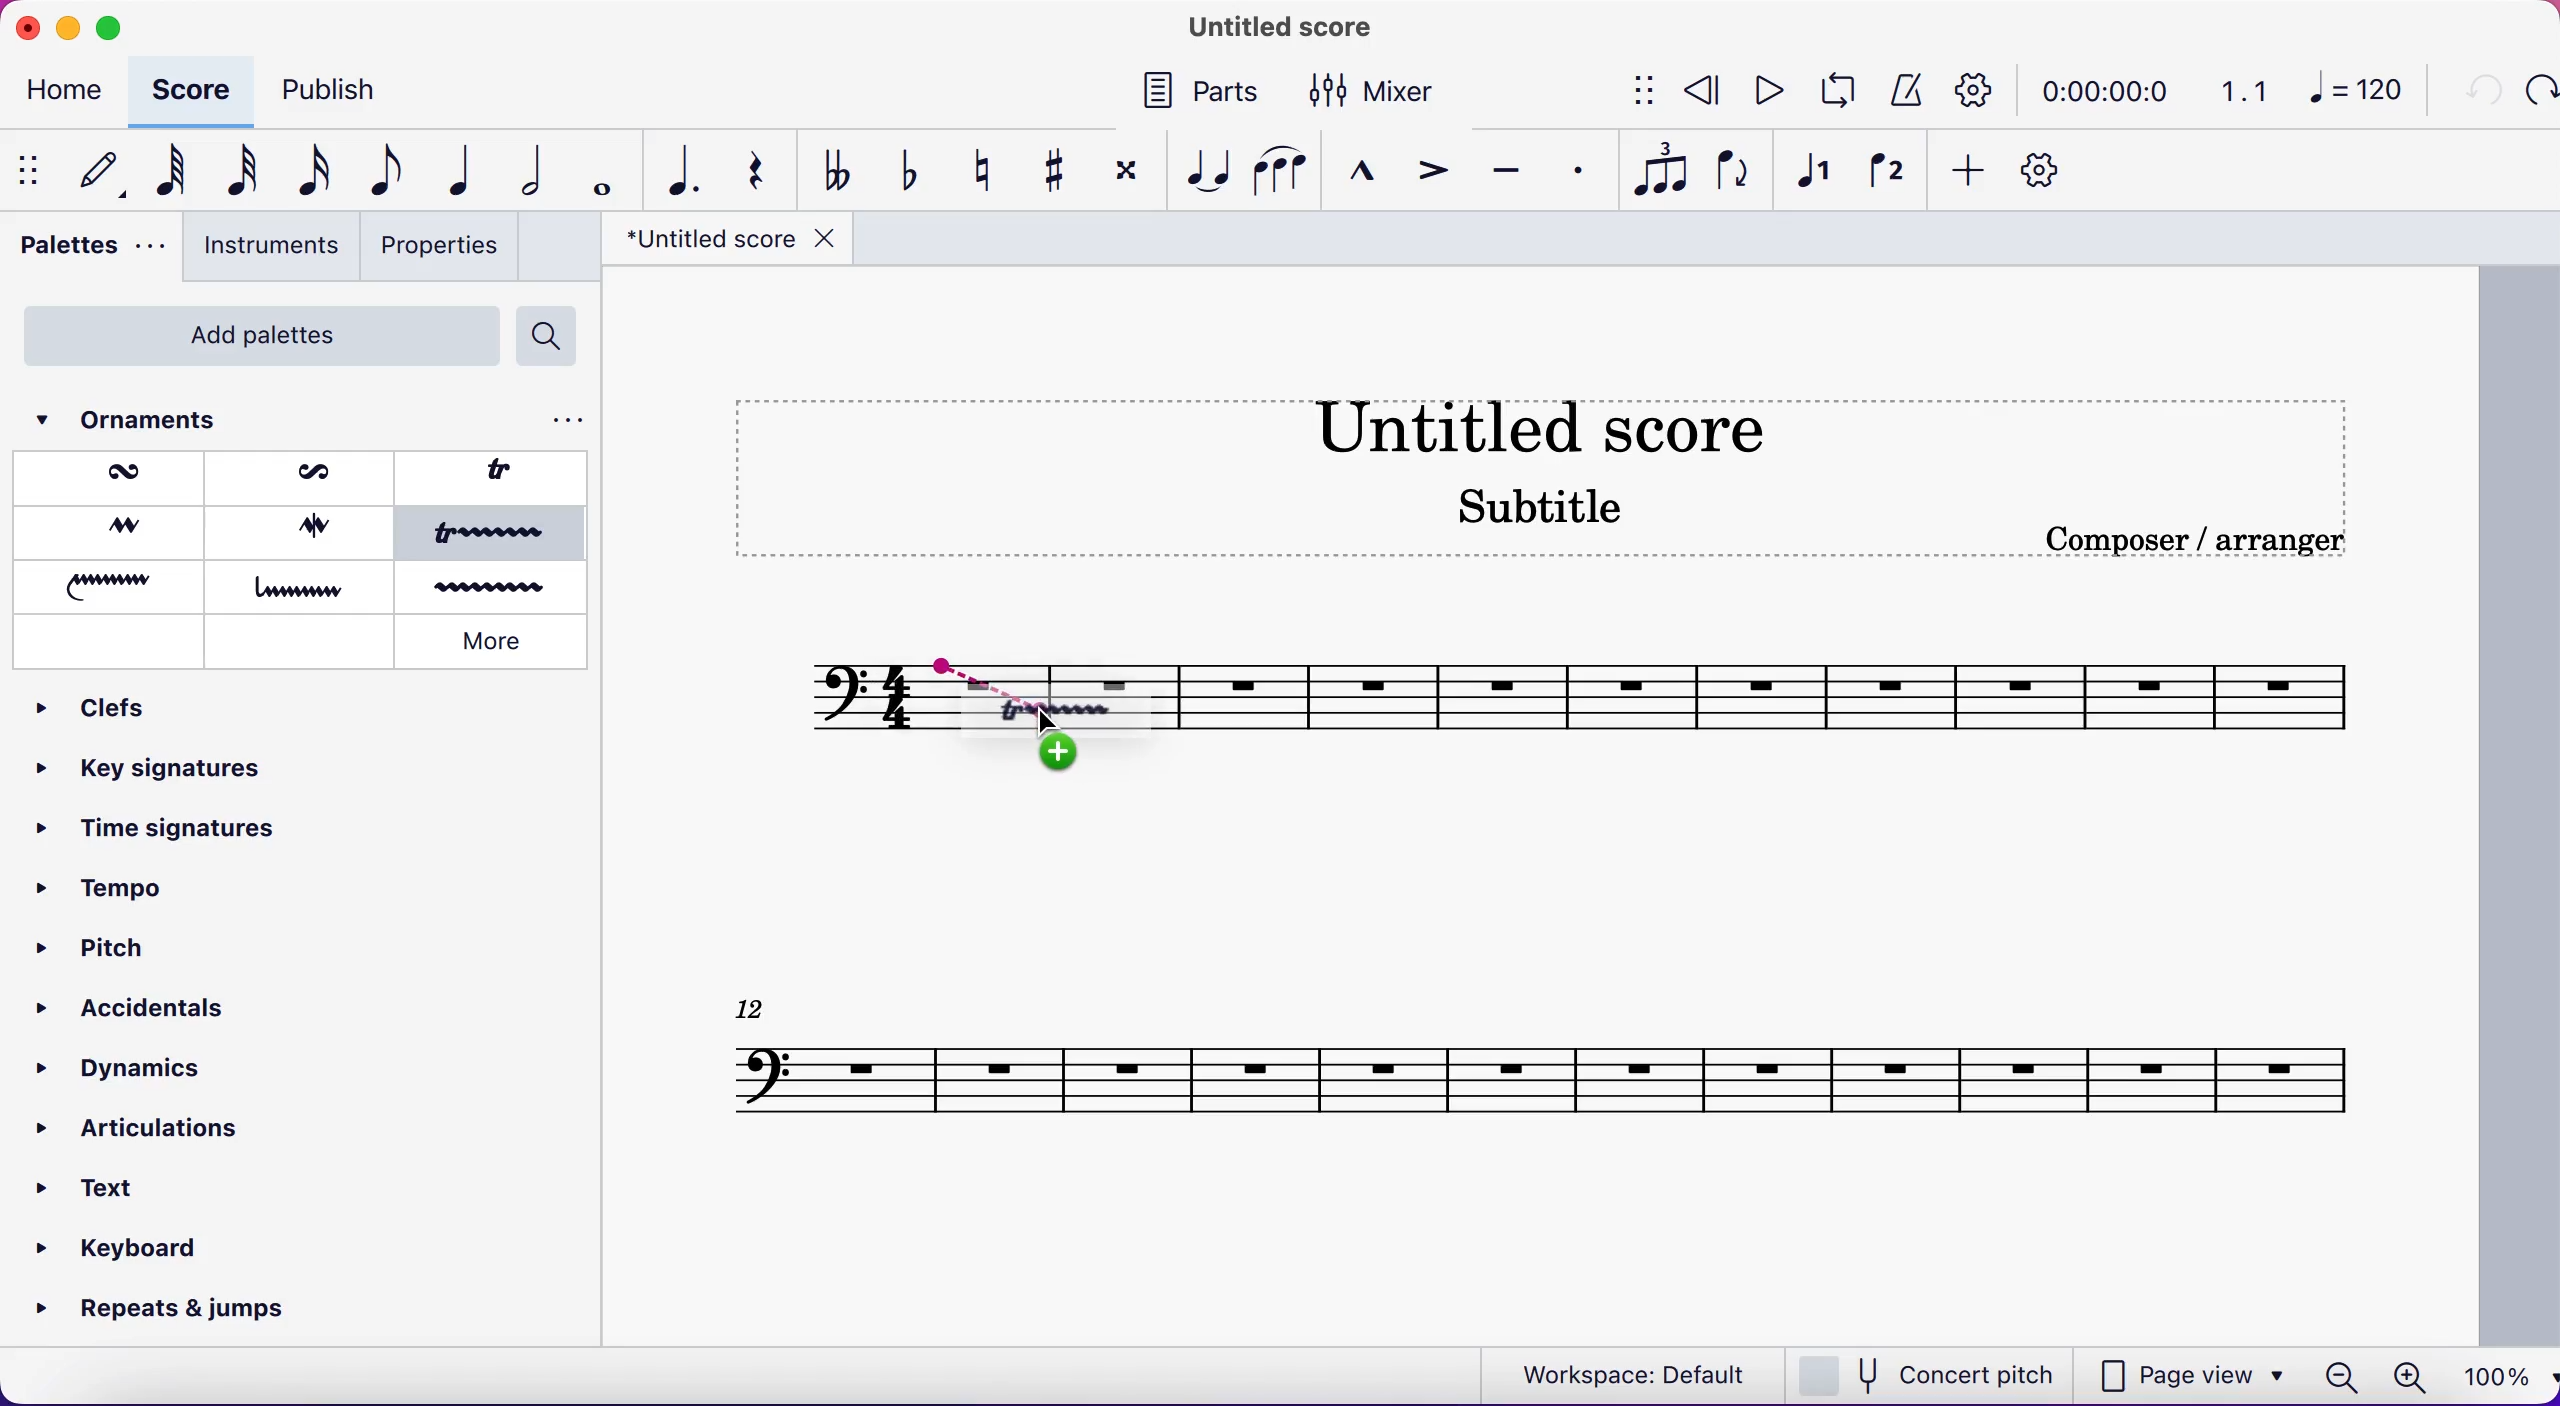 The height and width of the screenshot is (1406, 2560). What do you see at coordinates (116, 478) in the screenshot?
I see `mordent` at bounding box center [116, 478].